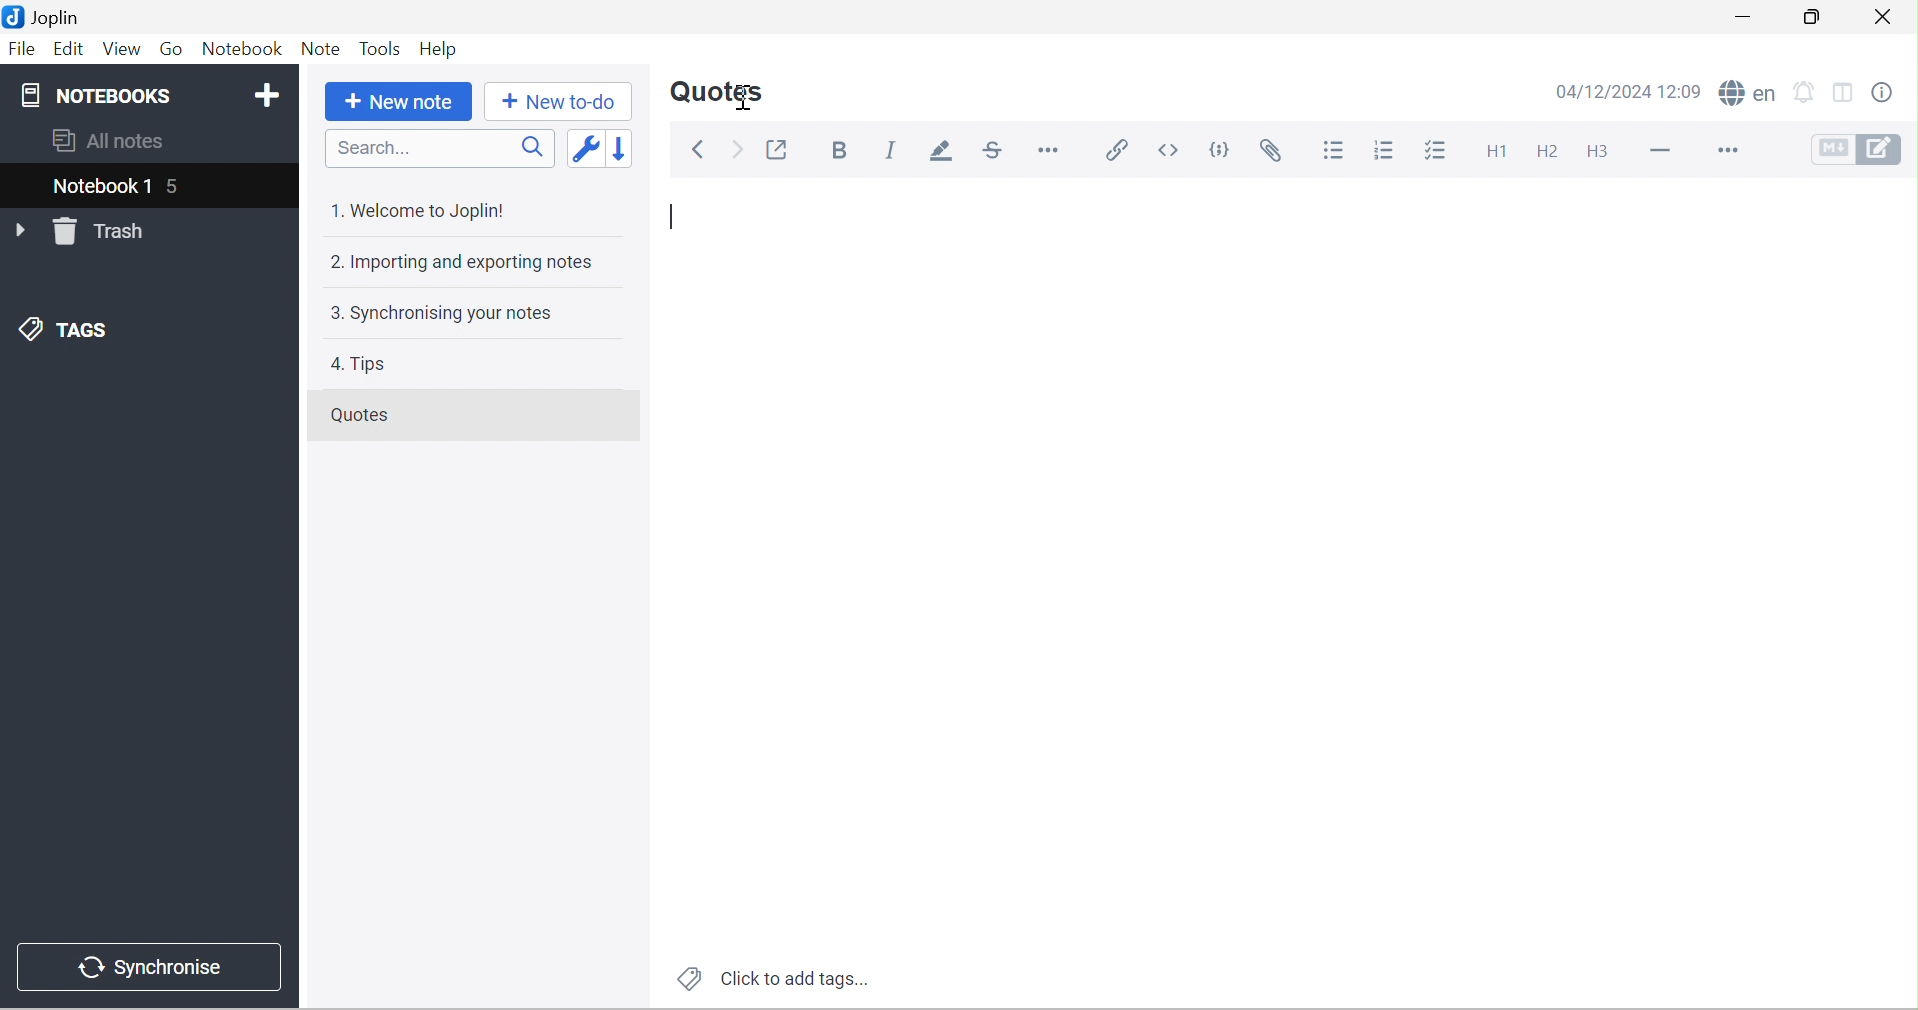 The height and width of the screenshot is (1010, 1918). I want to click on Note, so click(323, 49).